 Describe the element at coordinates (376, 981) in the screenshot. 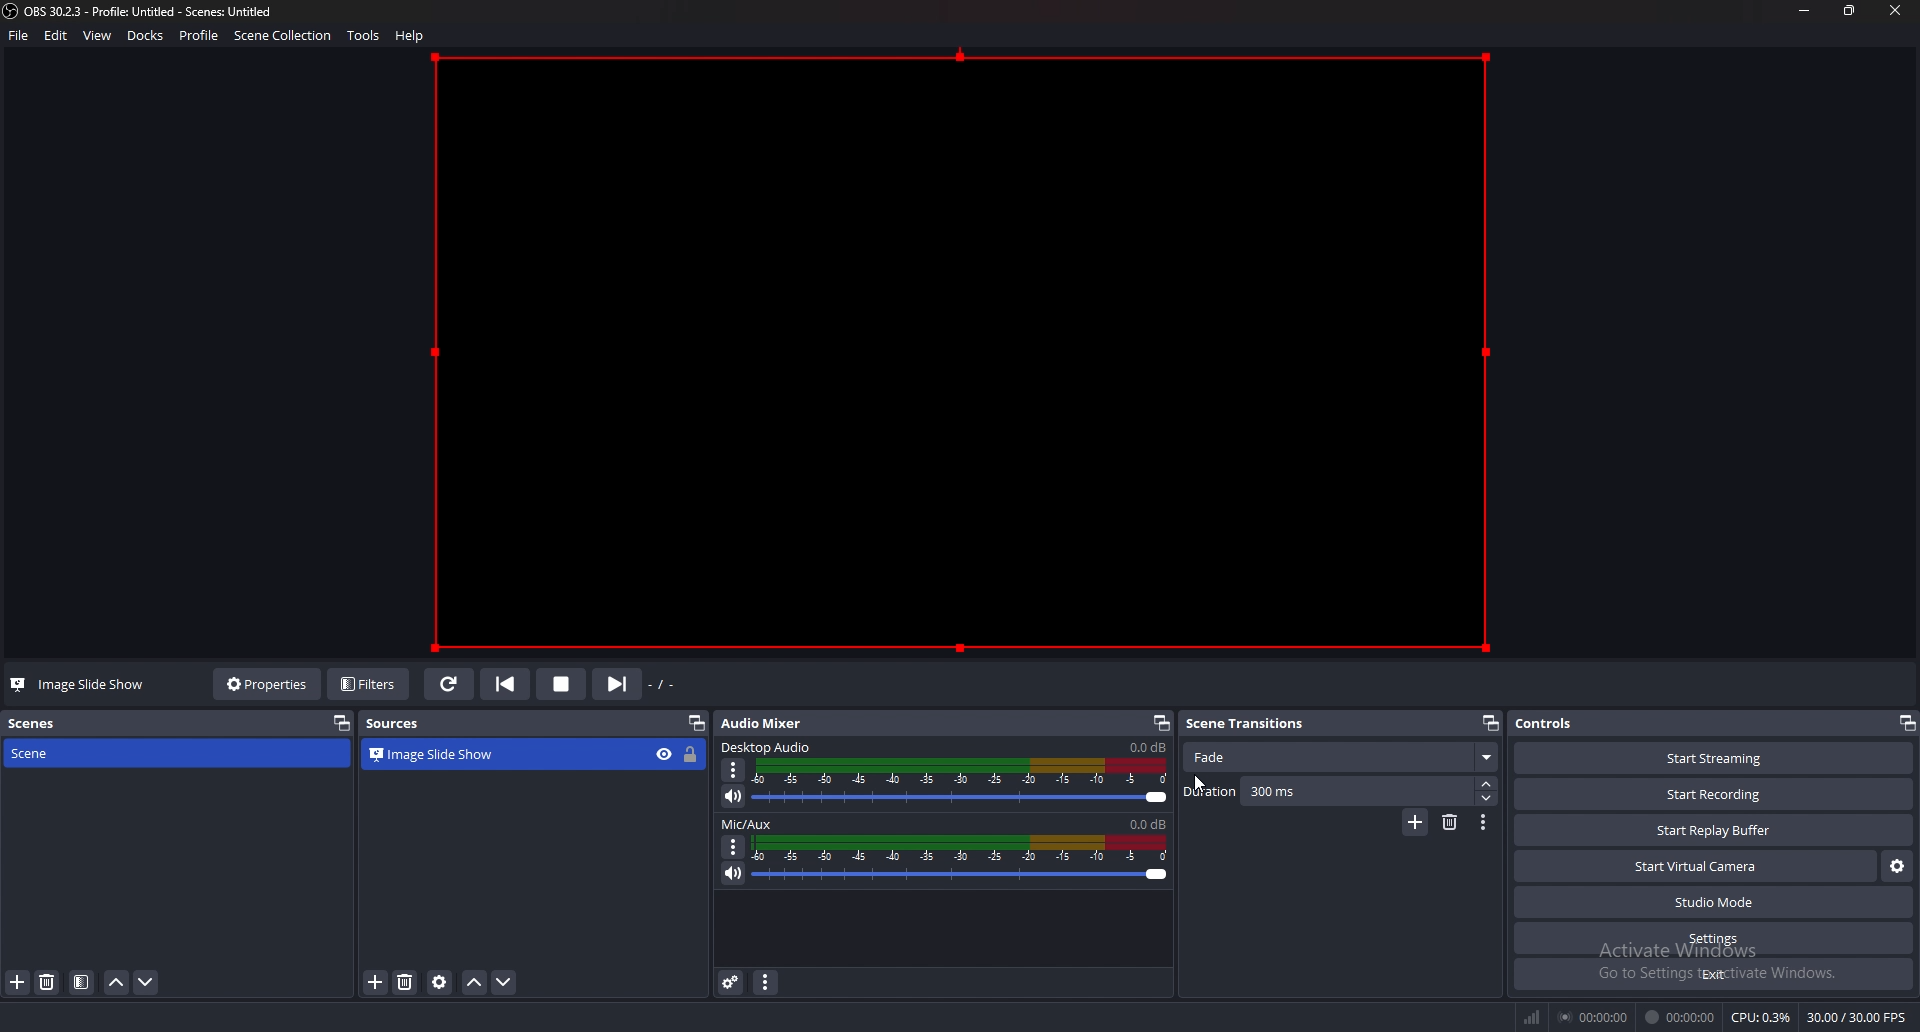

I see `add source` at that location.